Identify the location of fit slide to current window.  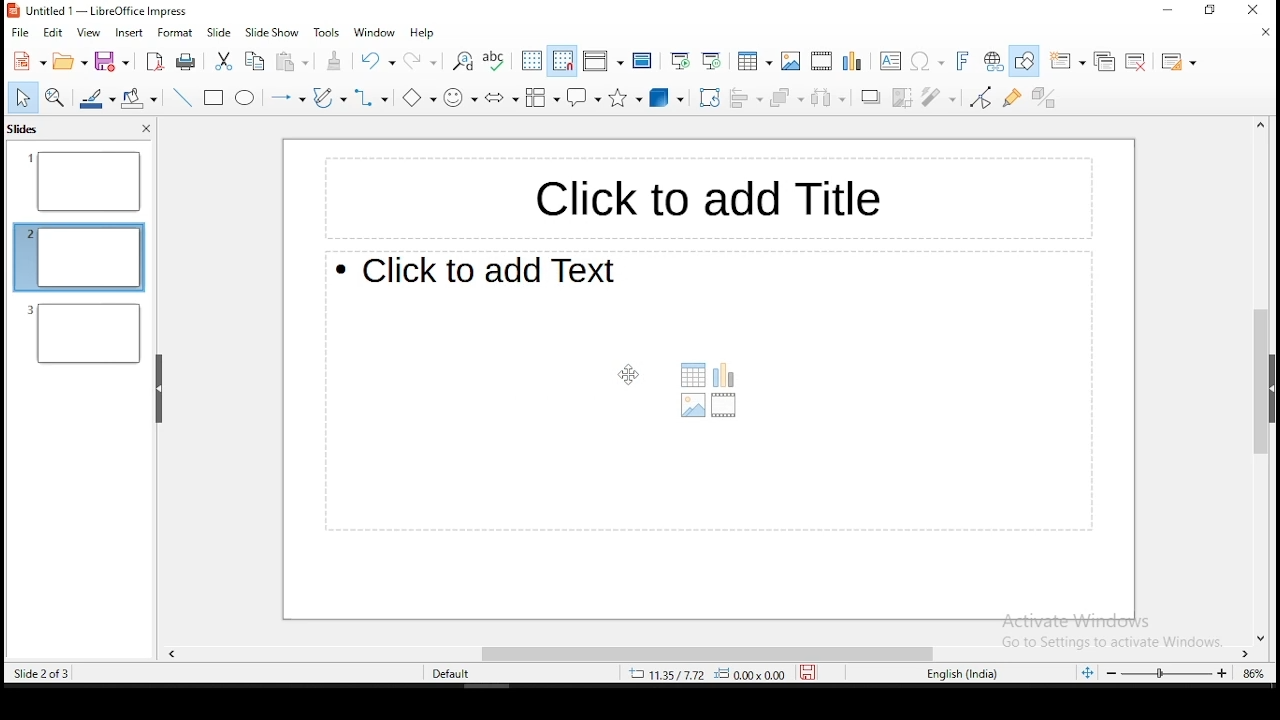
(1084, 673).